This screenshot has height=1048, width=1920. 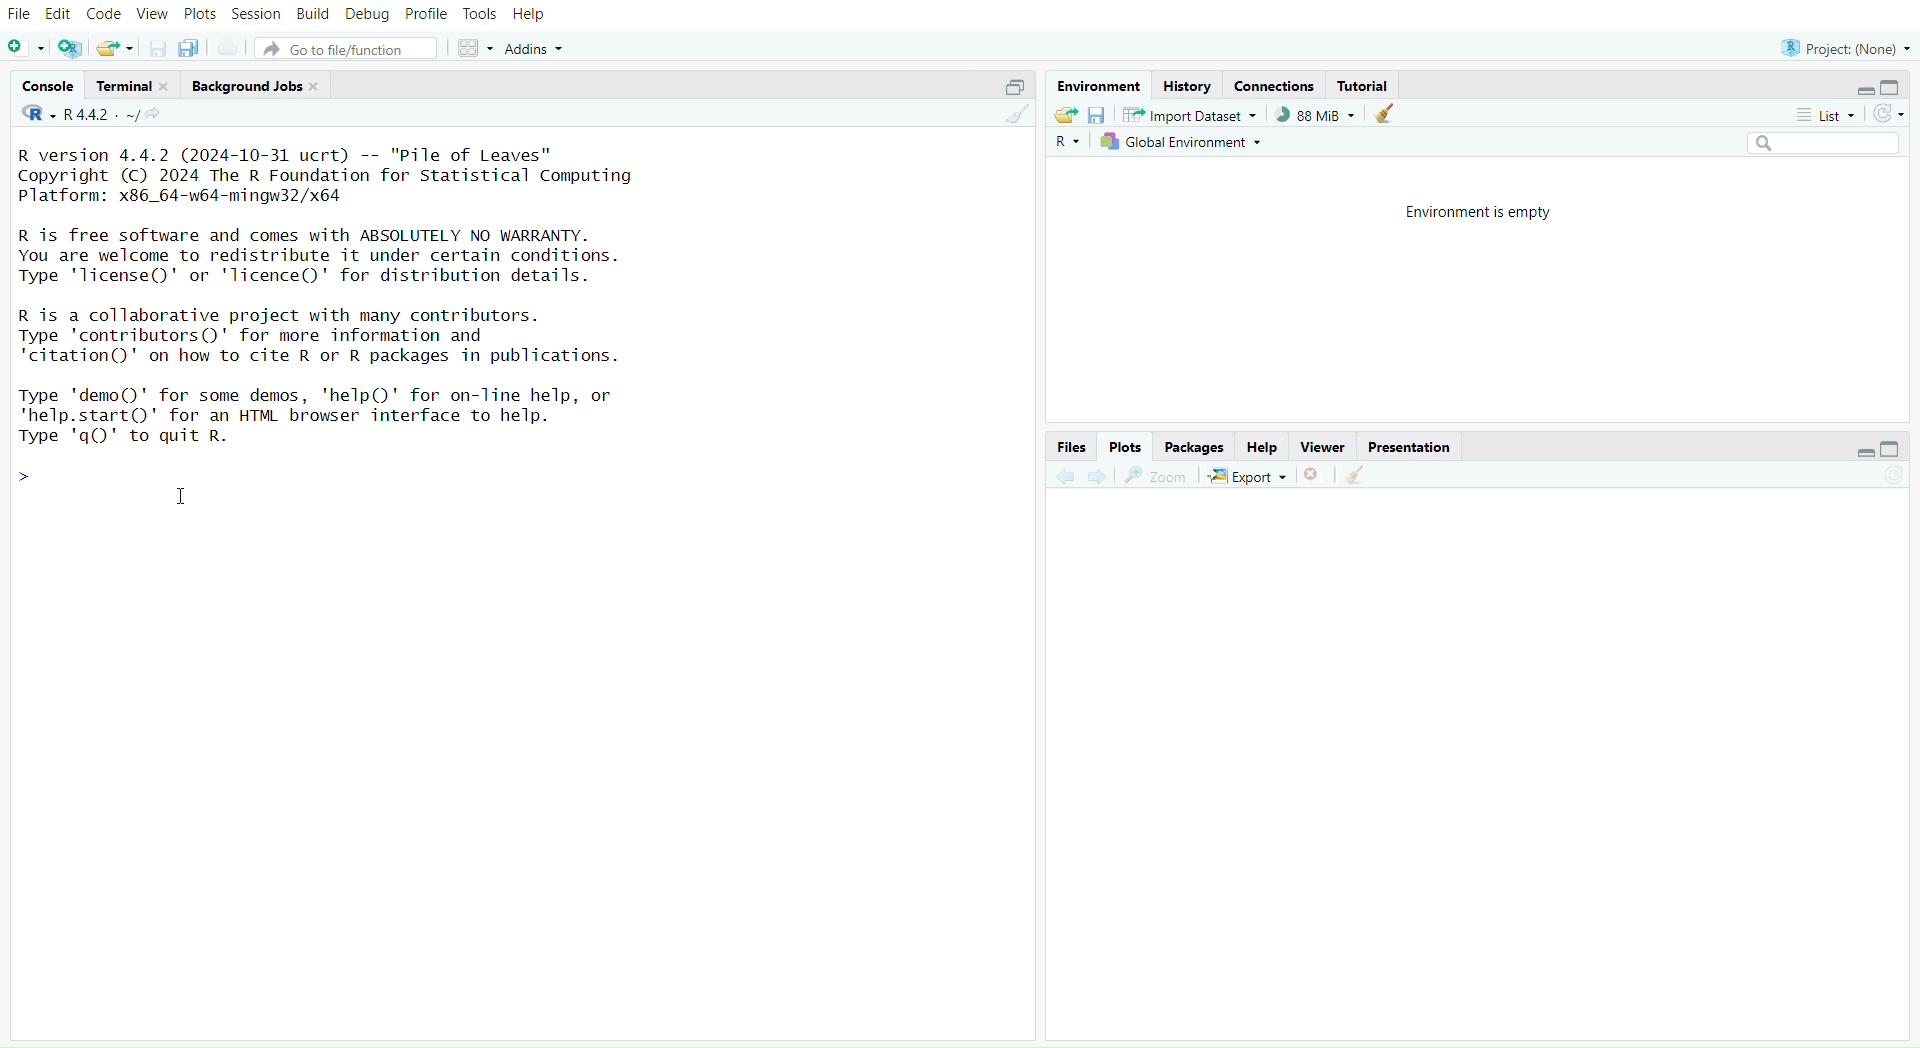 What do you see at coordinates (1313, 476) in the screenshot?
I see `remove current plot` at bounding box center [1313, 476].